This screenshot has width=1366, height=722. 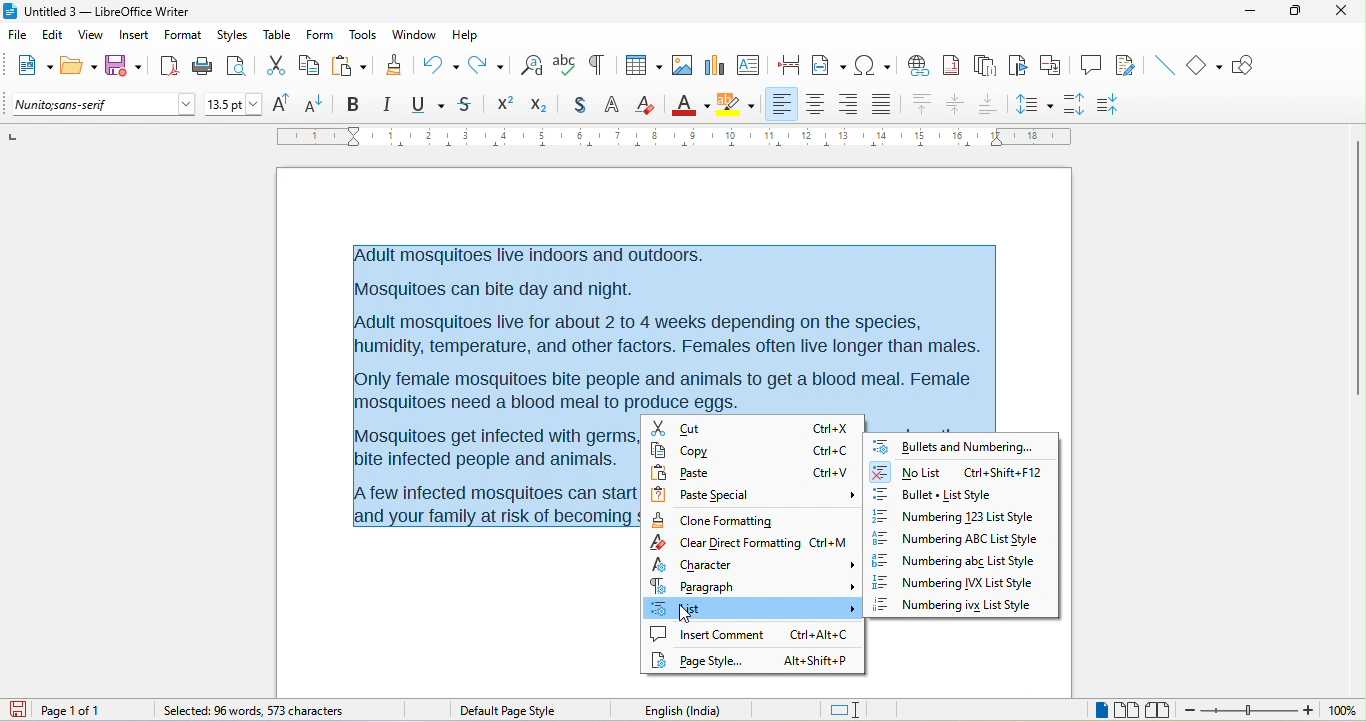 I want to click on outline font effect, so click(x=612, y=107).